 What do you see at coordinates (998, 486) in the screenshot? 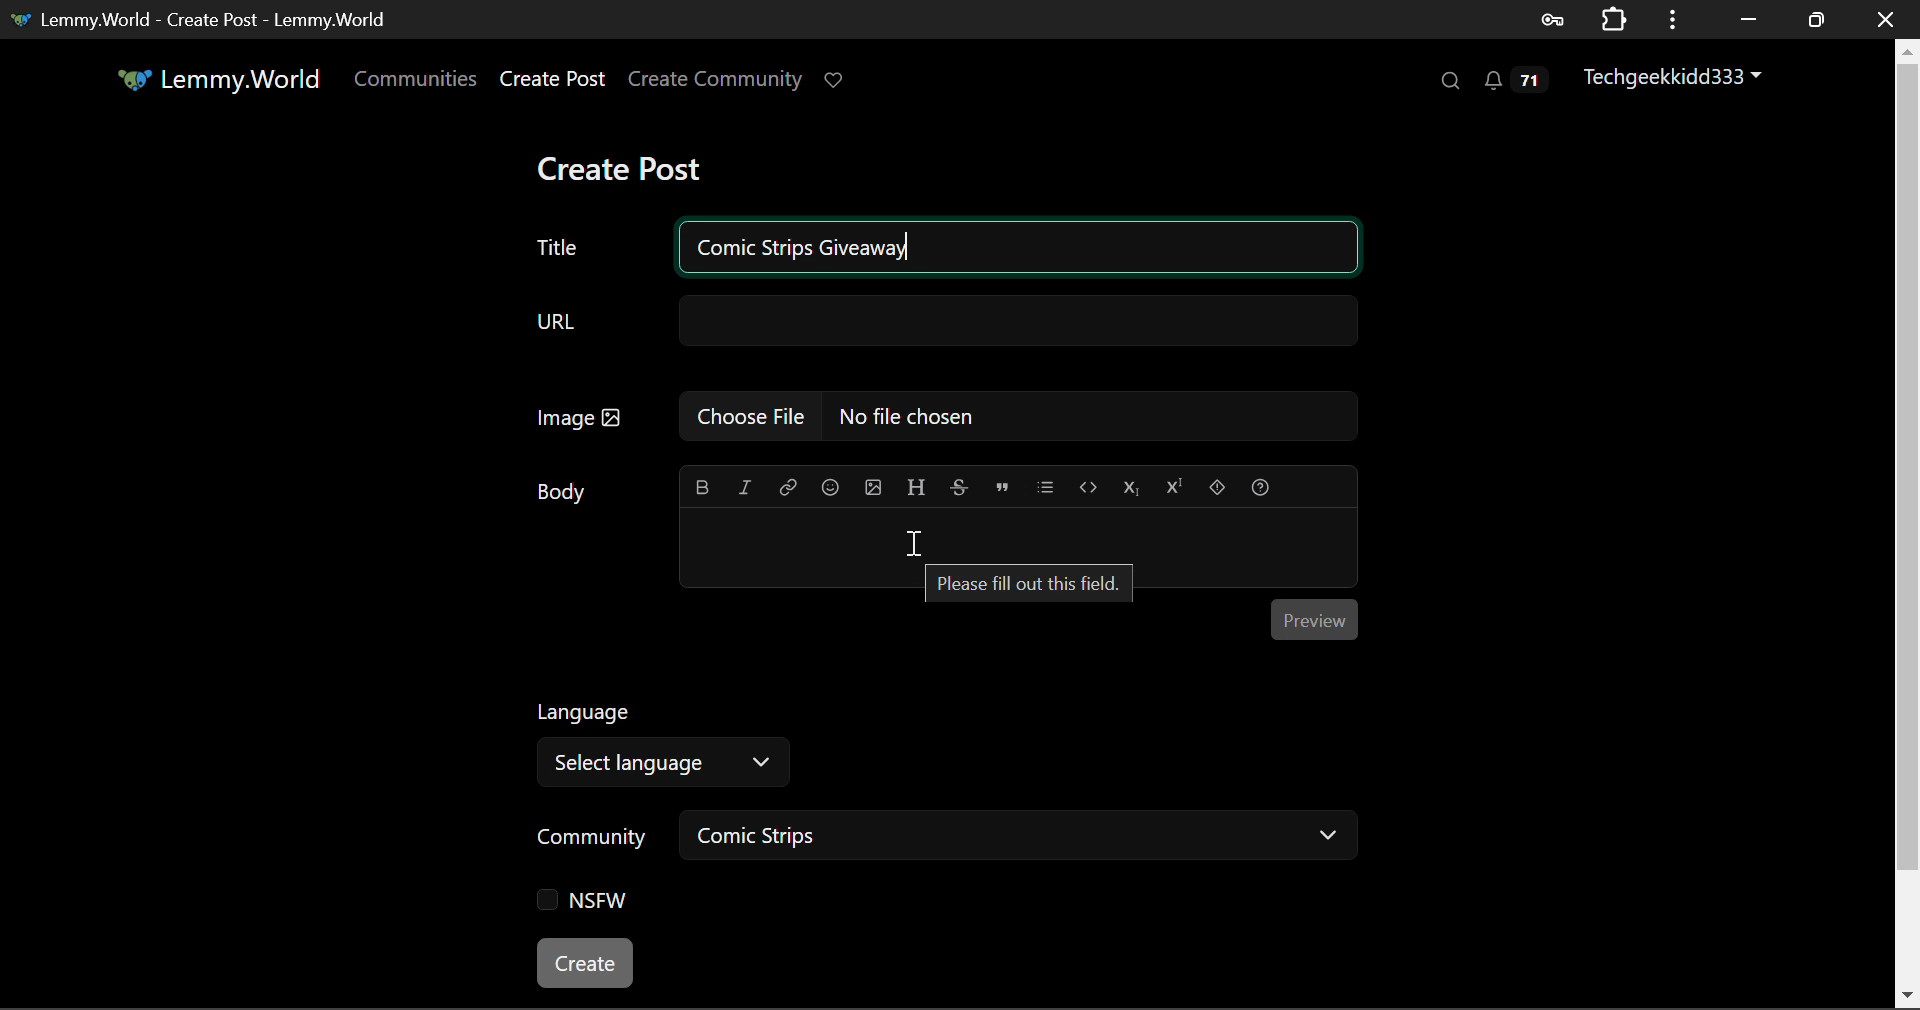
I see `quote` at bounding box center [998, 486].